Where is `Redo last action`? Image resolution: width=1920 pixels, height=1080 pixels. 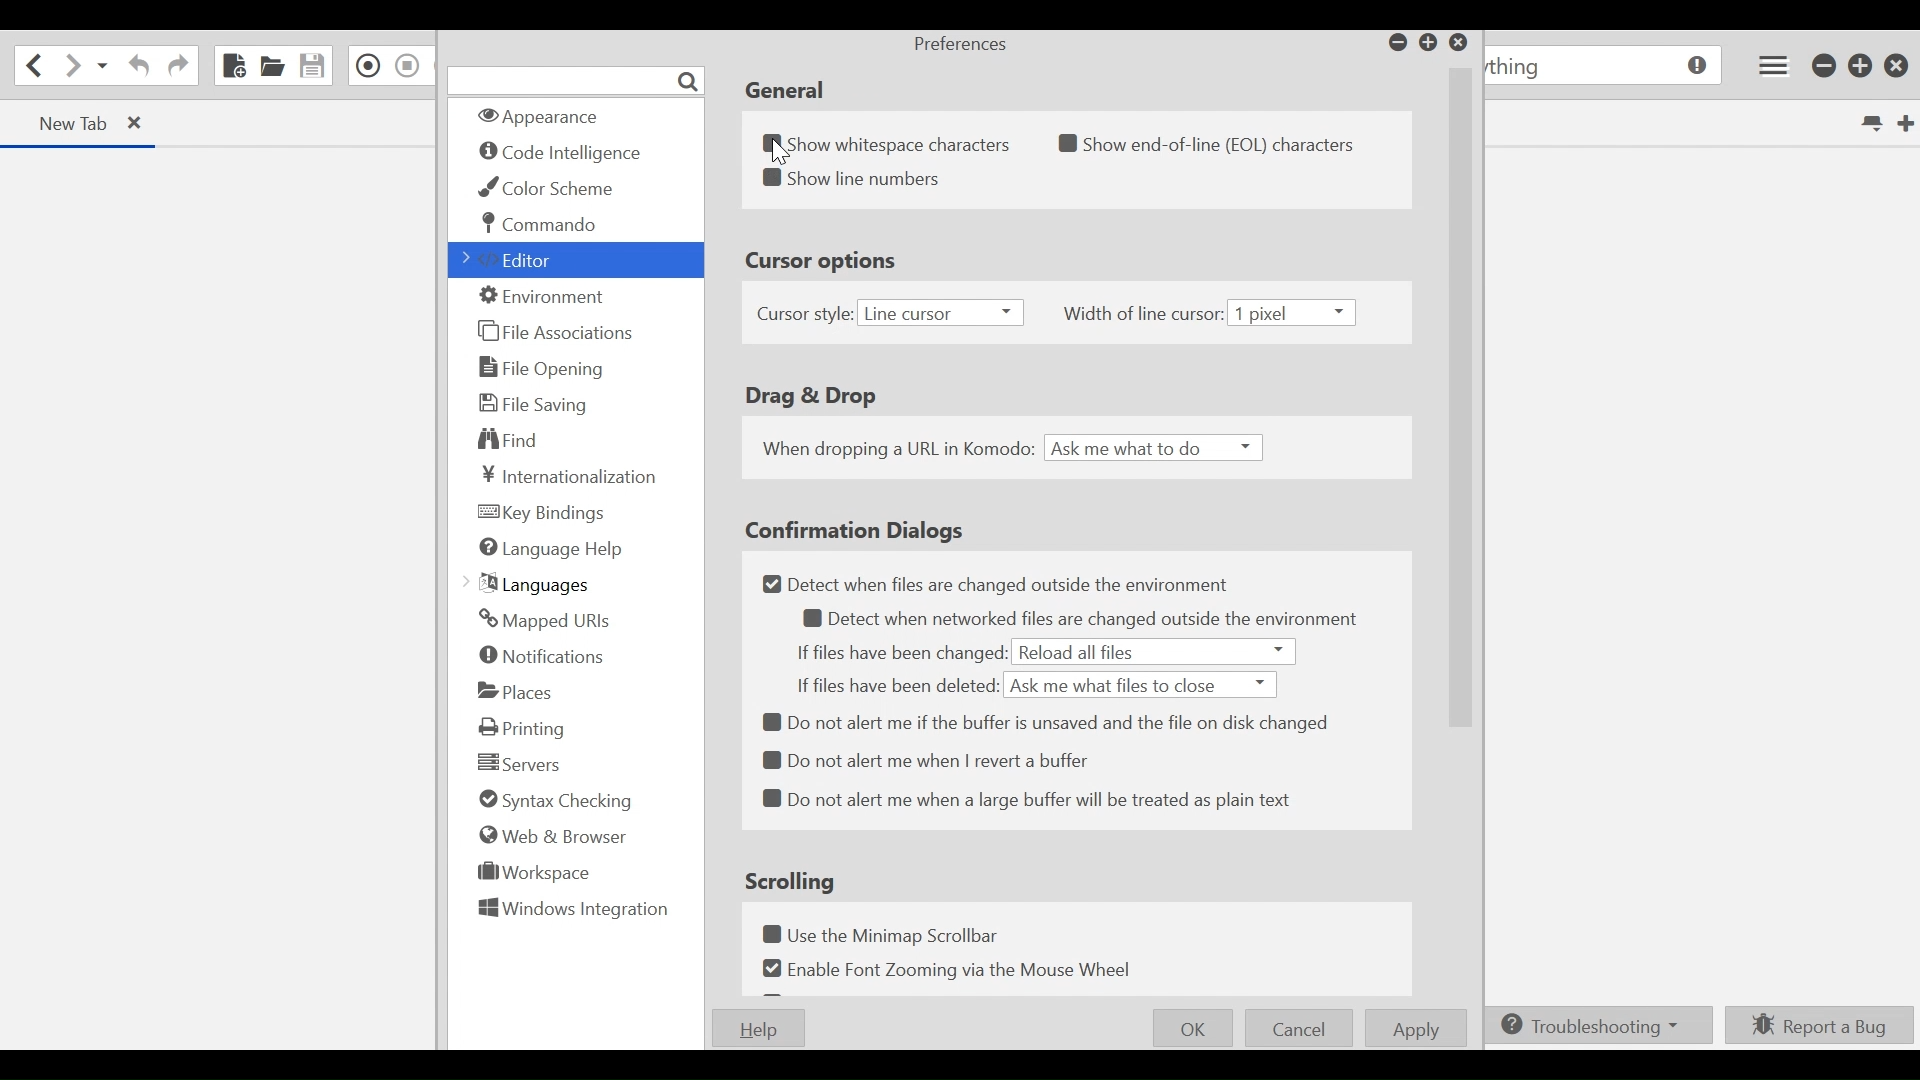 Redo last action is located at coordinates (177, 66).